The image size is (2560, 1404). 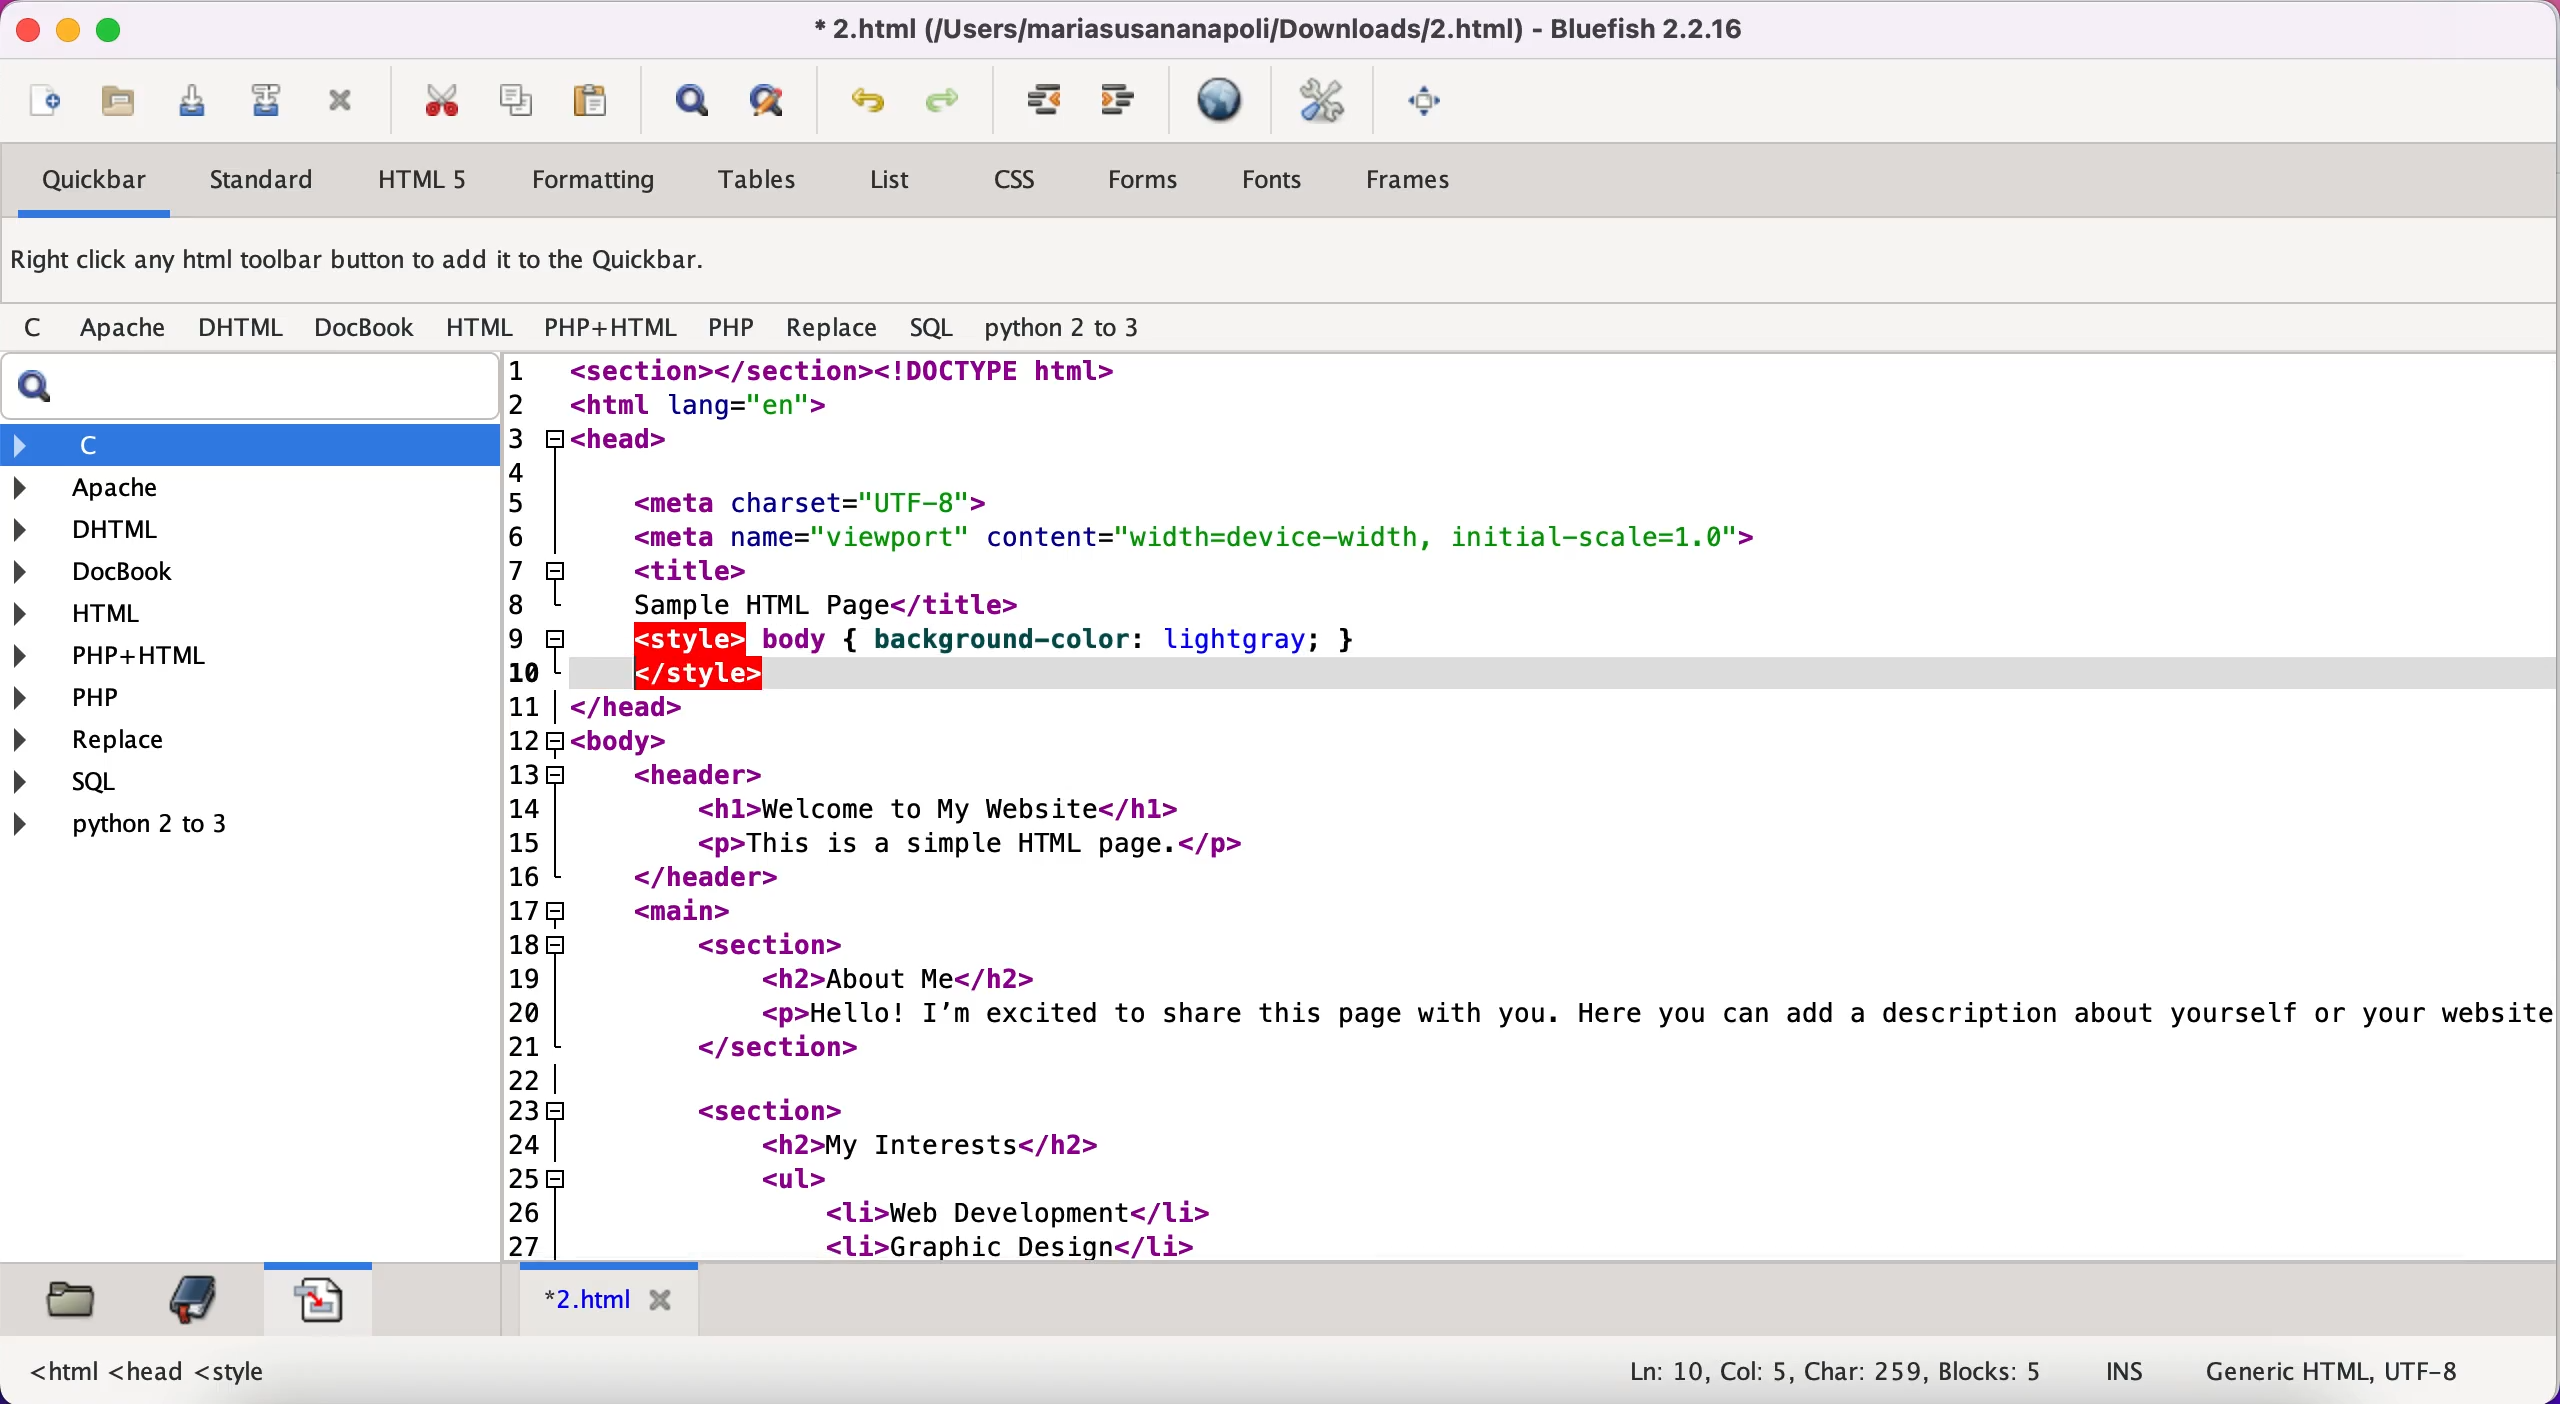 What do you see at coordinates (869, 106) in the screenshot?
I see `undo` at bounding box center [869, 106].